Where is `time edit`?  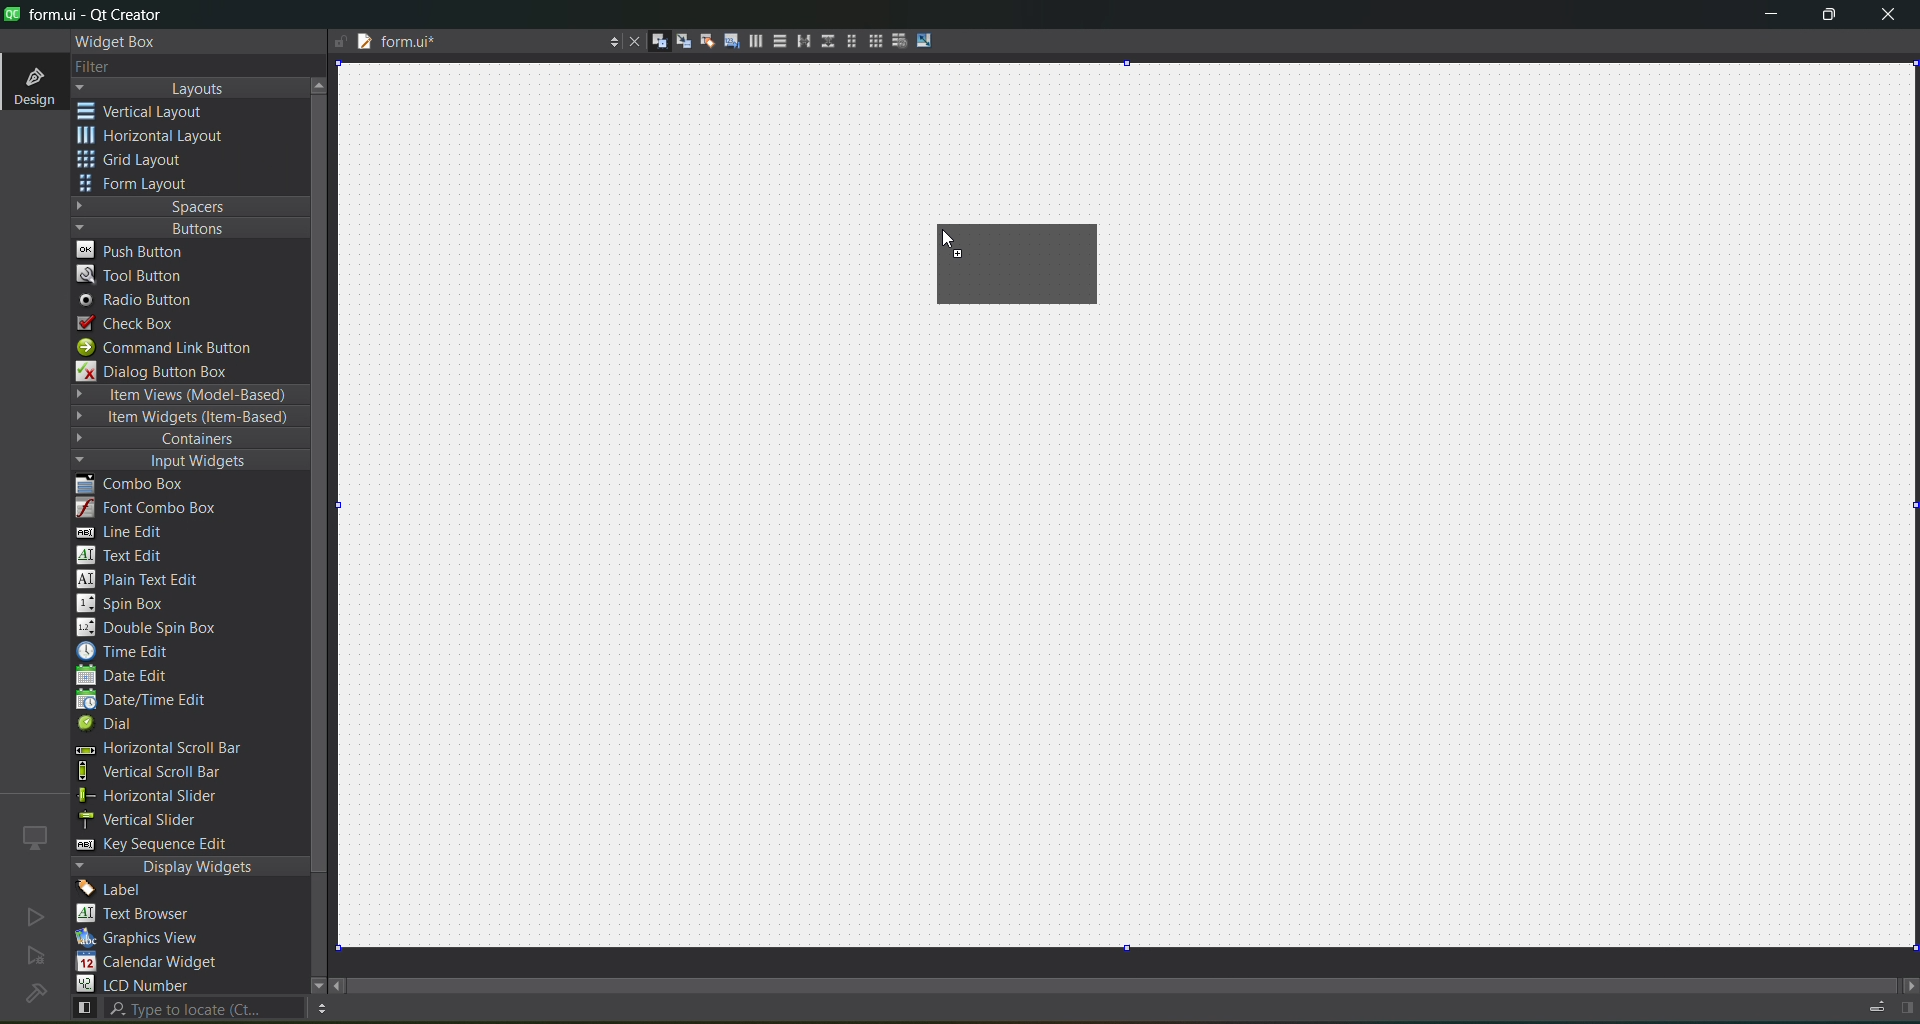
time edit is located at coordinates (130, 651).